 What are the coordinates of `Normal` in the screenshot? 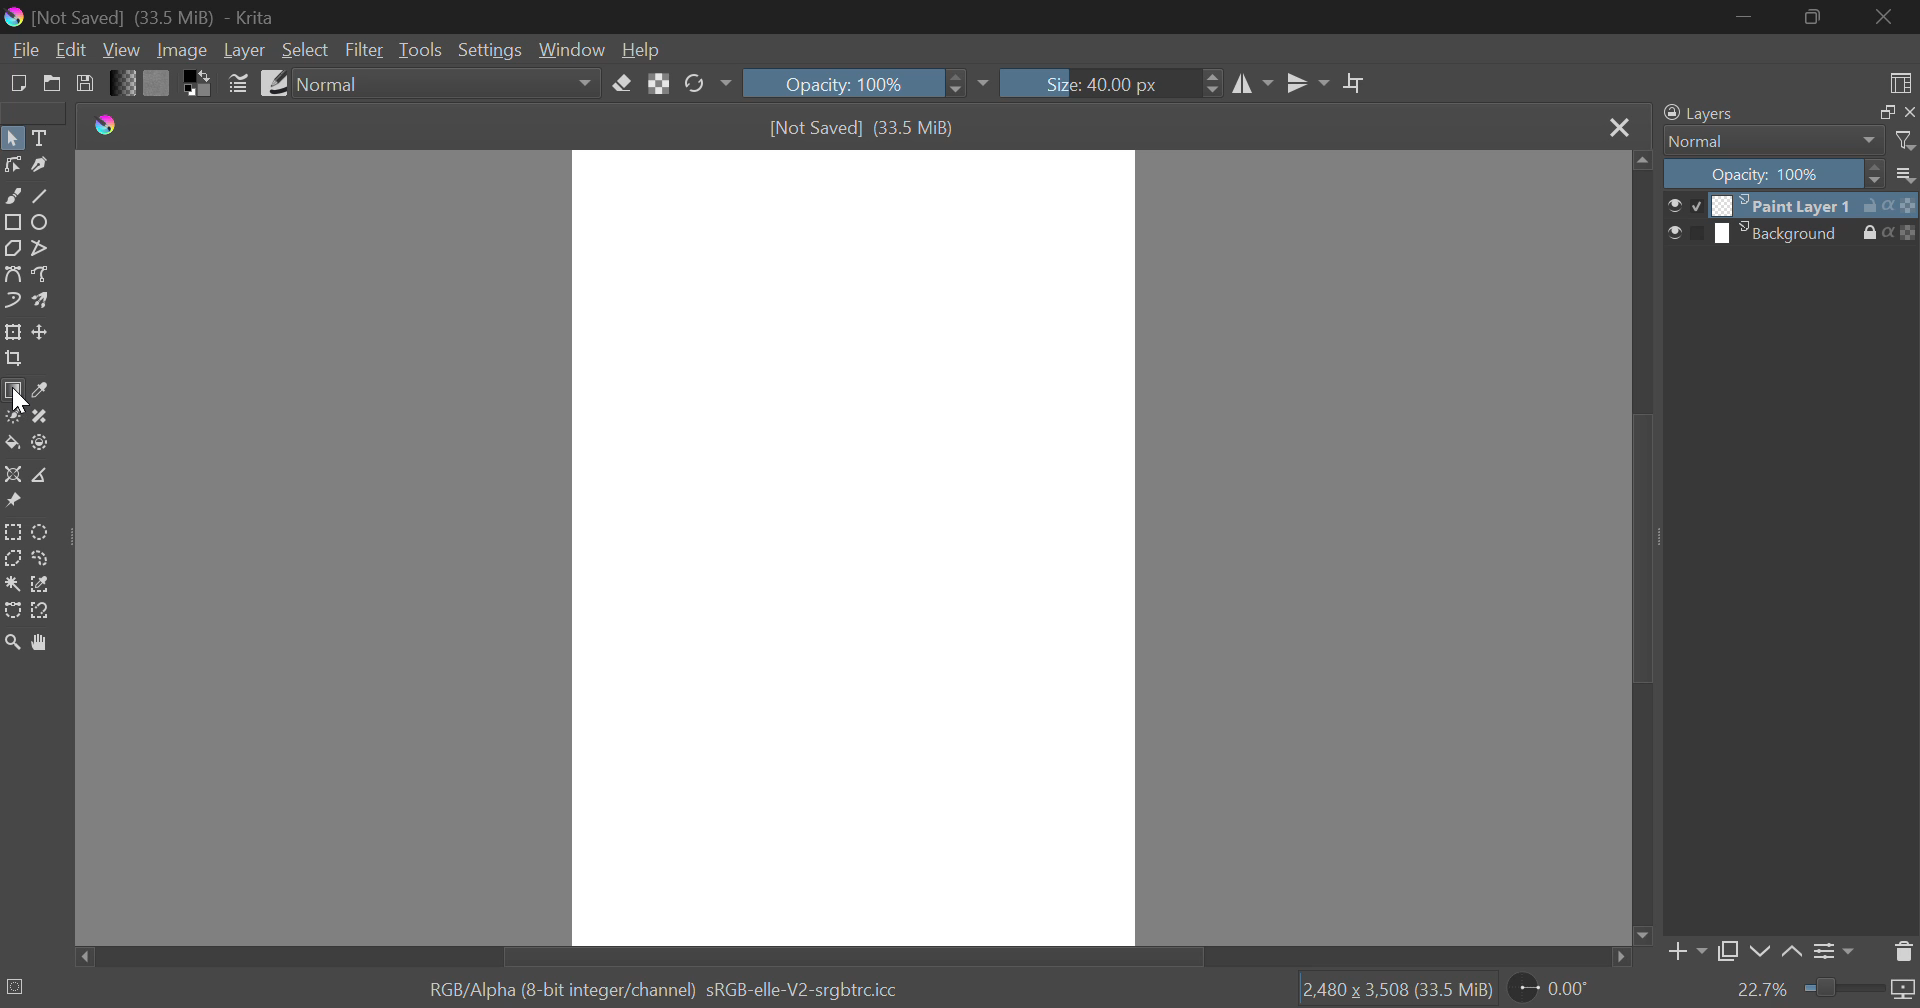 It's located at (1762, 141).